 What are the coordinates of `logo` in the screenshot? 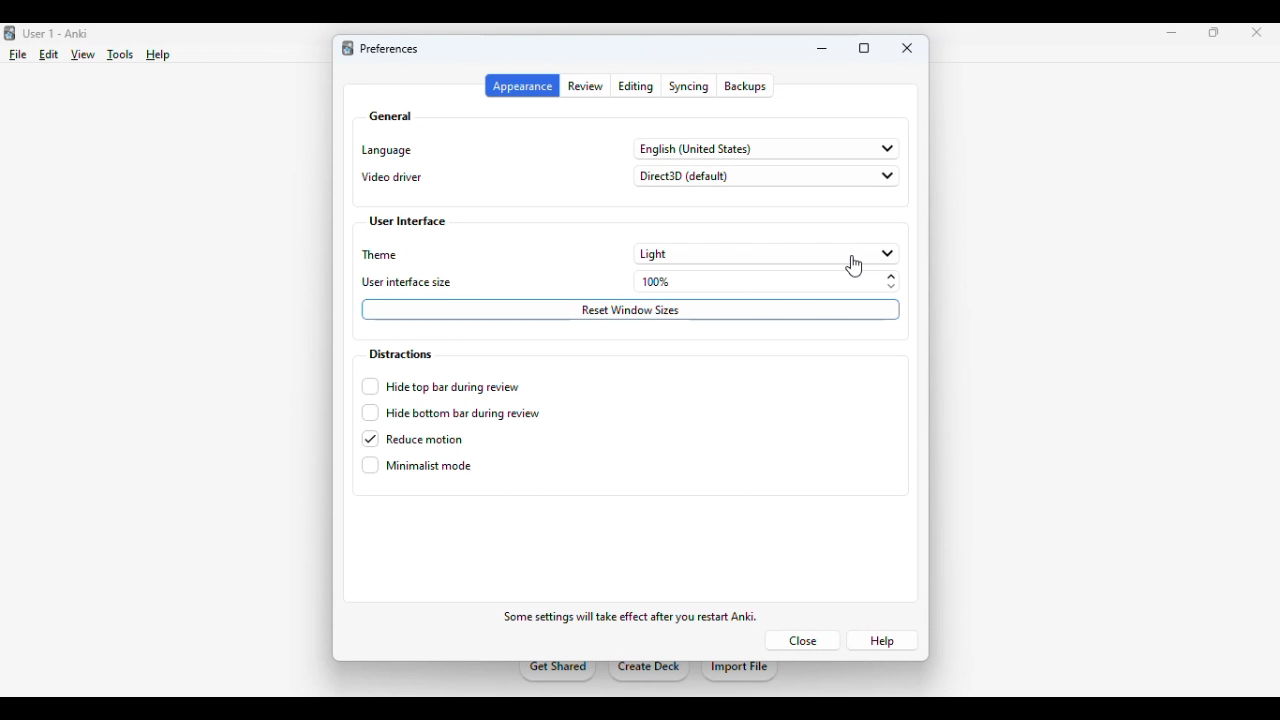 It's located at (347, 48).